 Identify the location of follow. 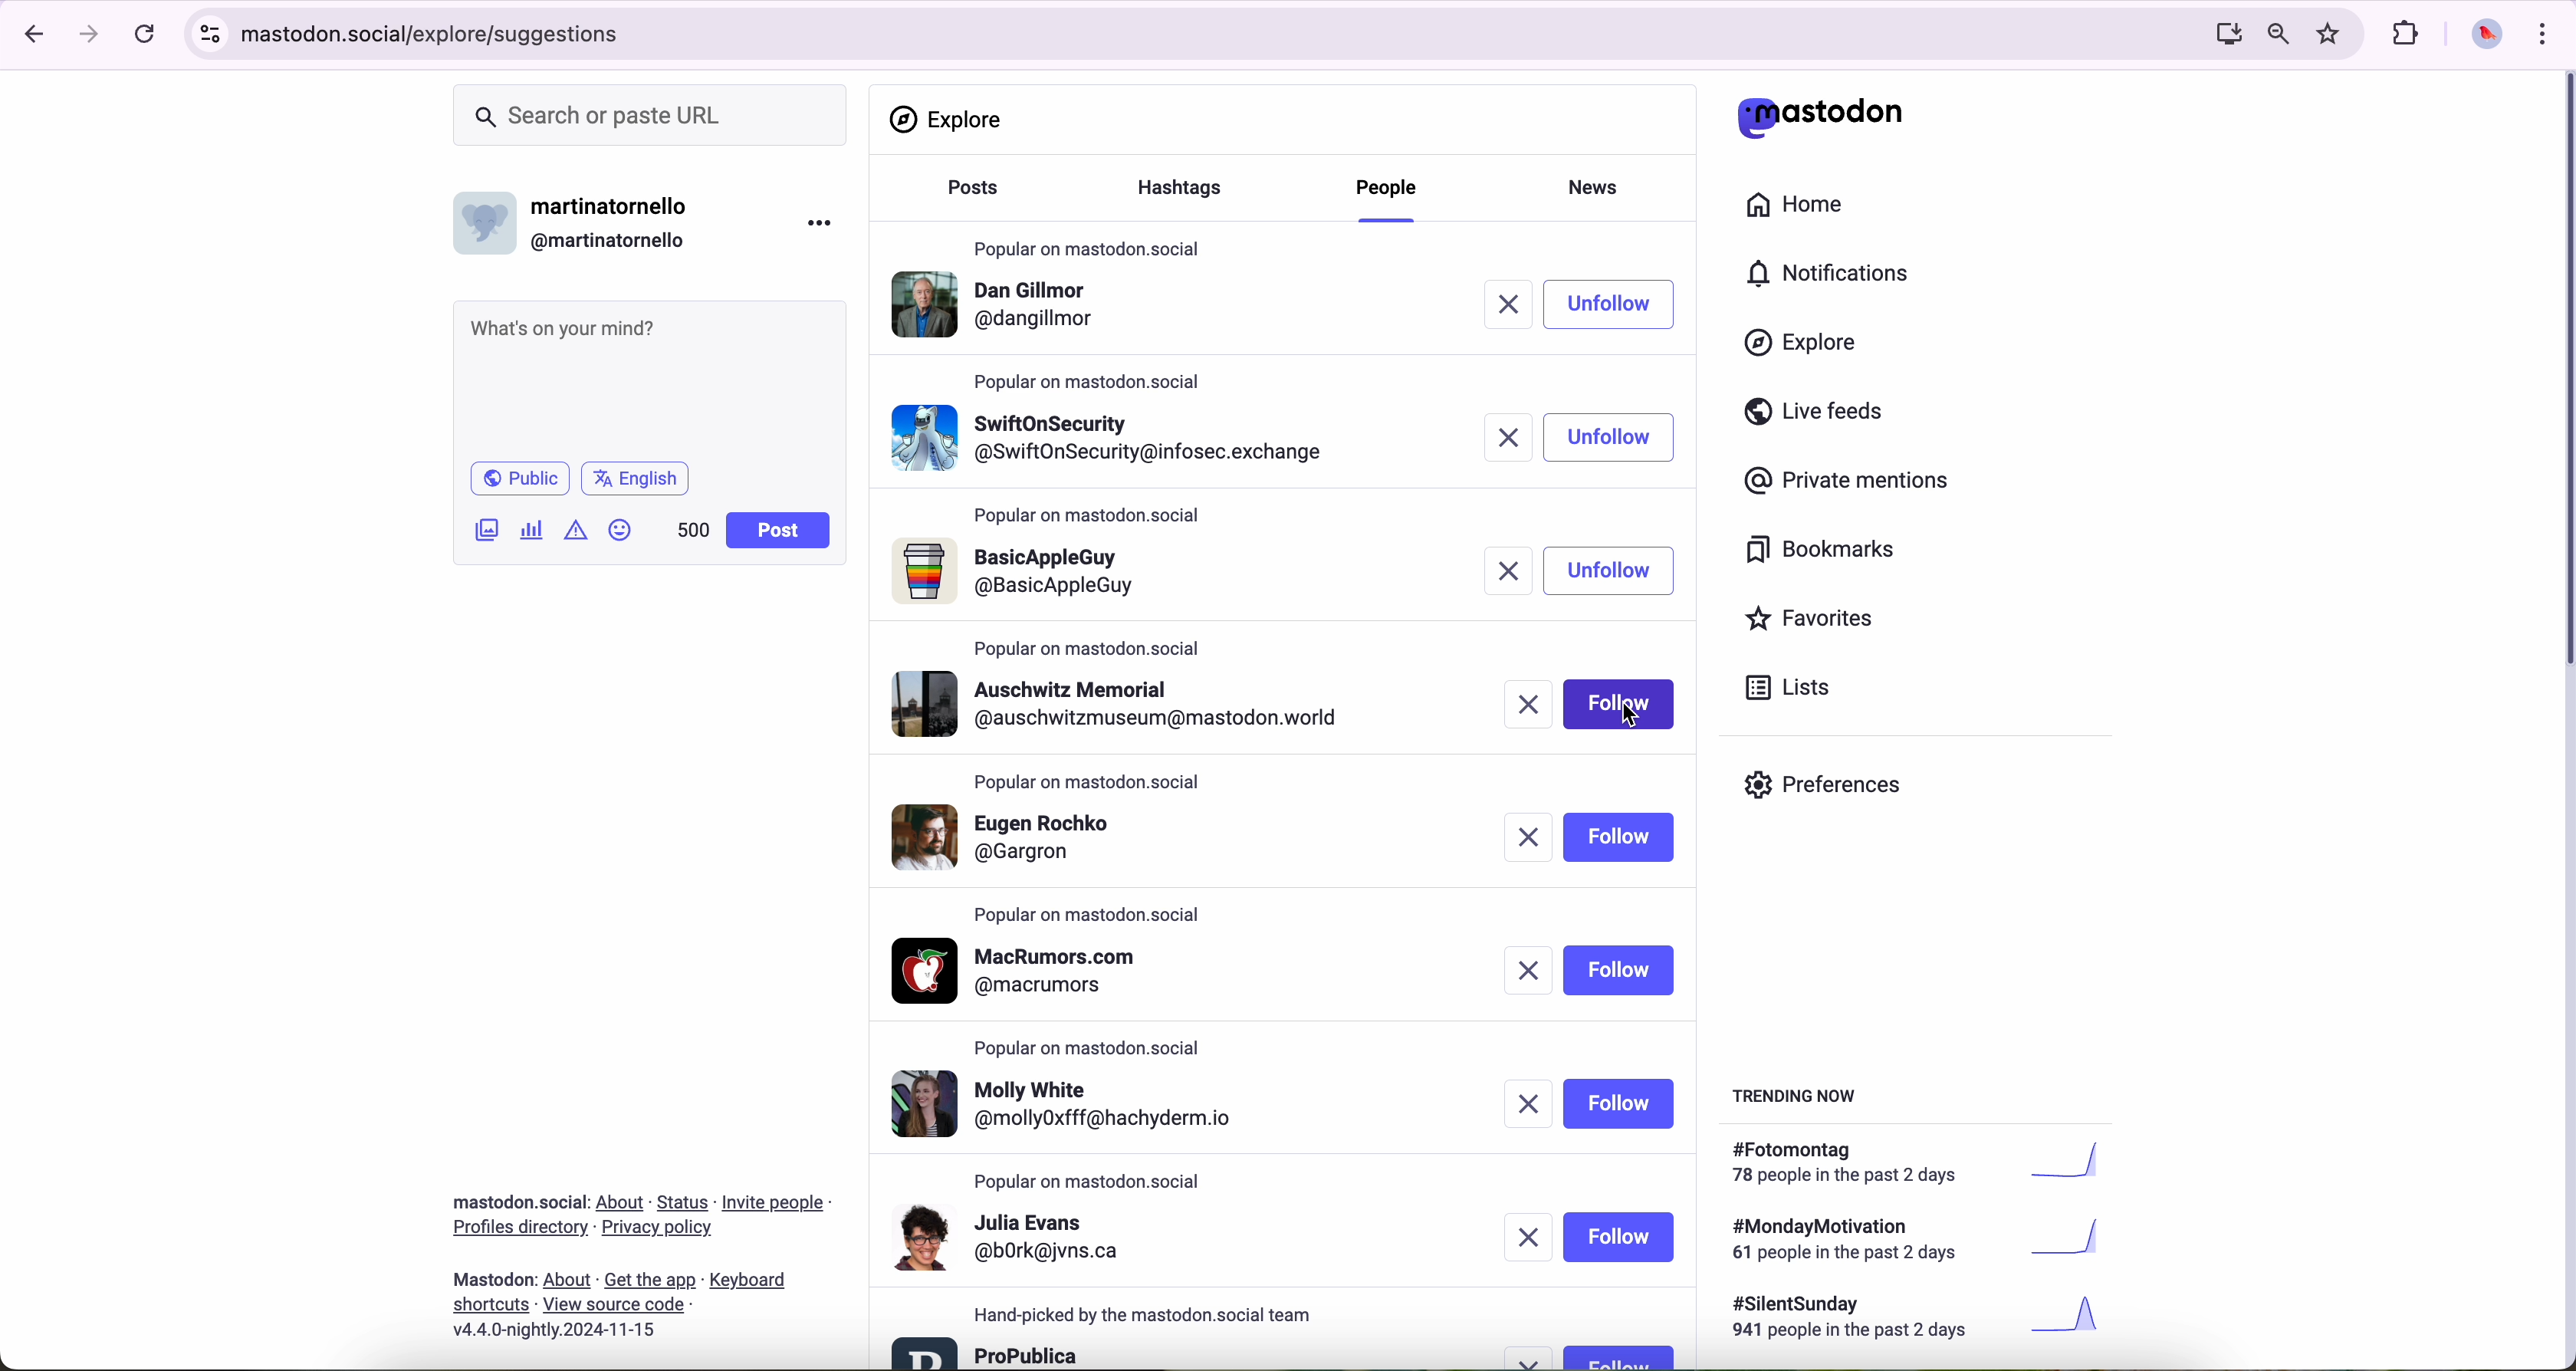
(1619, 438).